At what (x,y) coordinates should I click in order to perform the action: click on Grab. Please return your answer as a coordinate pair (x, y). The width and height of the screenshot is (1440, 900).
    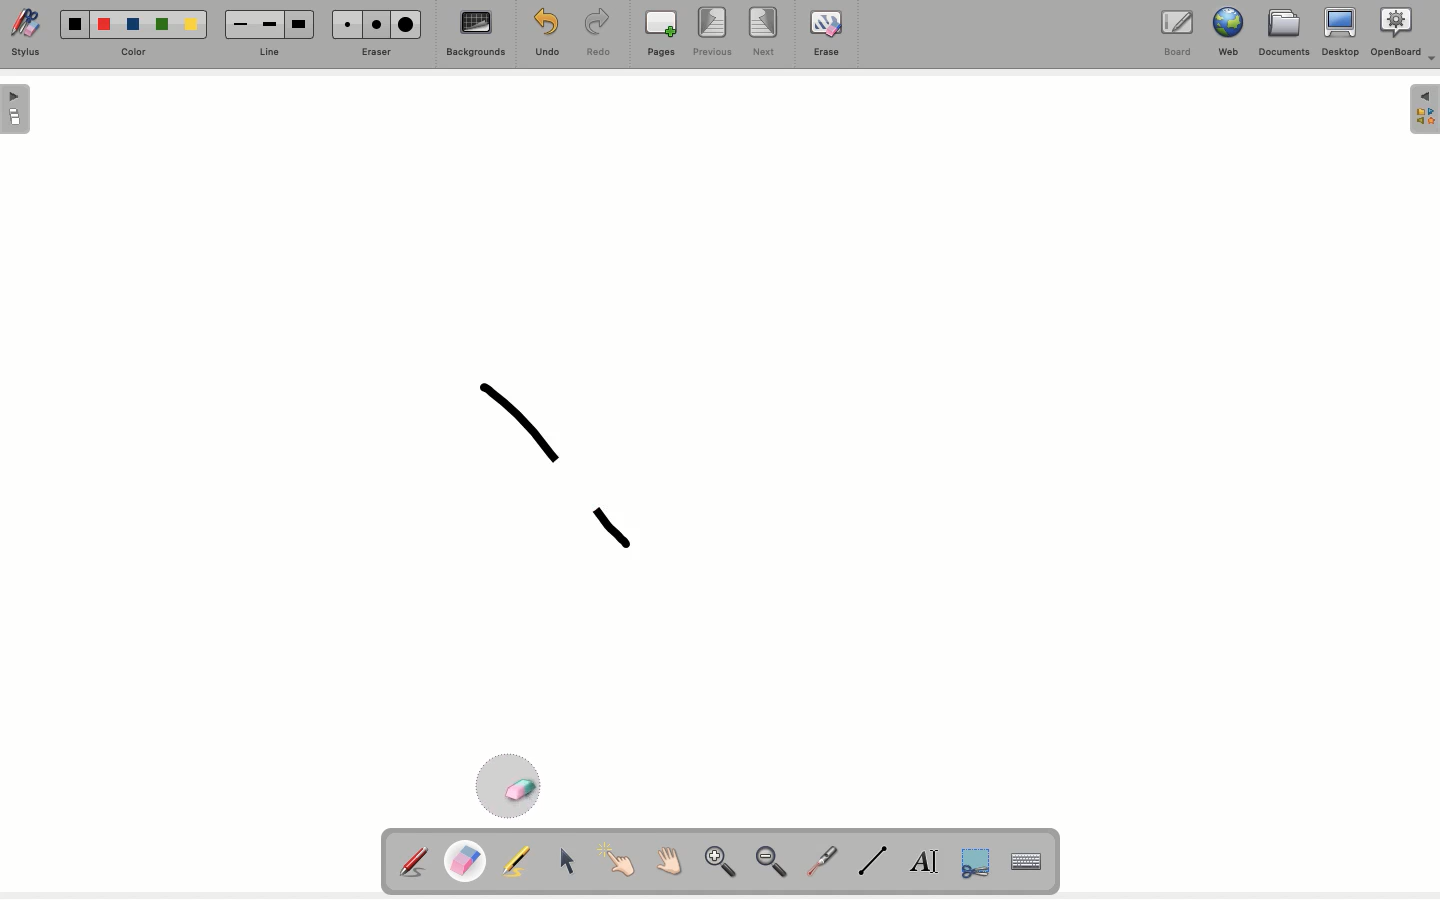
    Looking at the image, I should click on (667, 862).